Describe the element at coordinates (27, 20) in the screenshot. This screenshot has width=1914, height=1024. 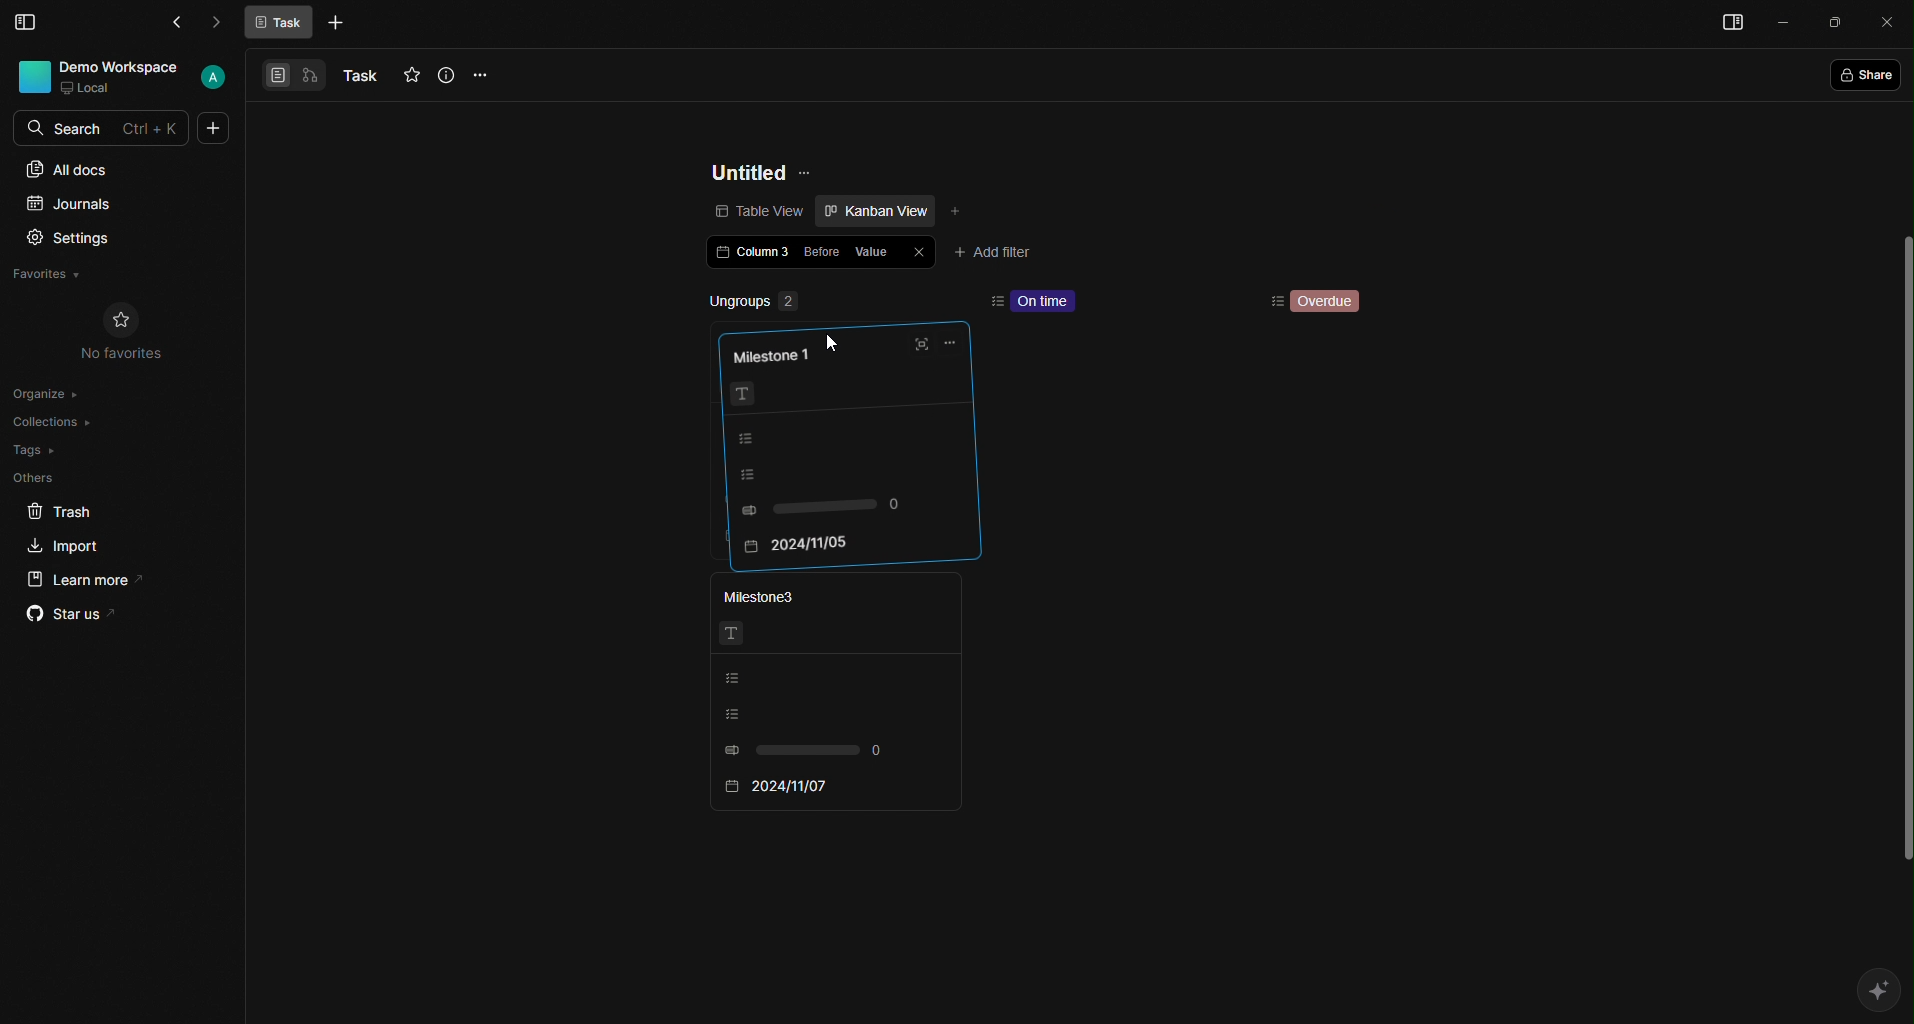
I see `Menu Bar` at that location.